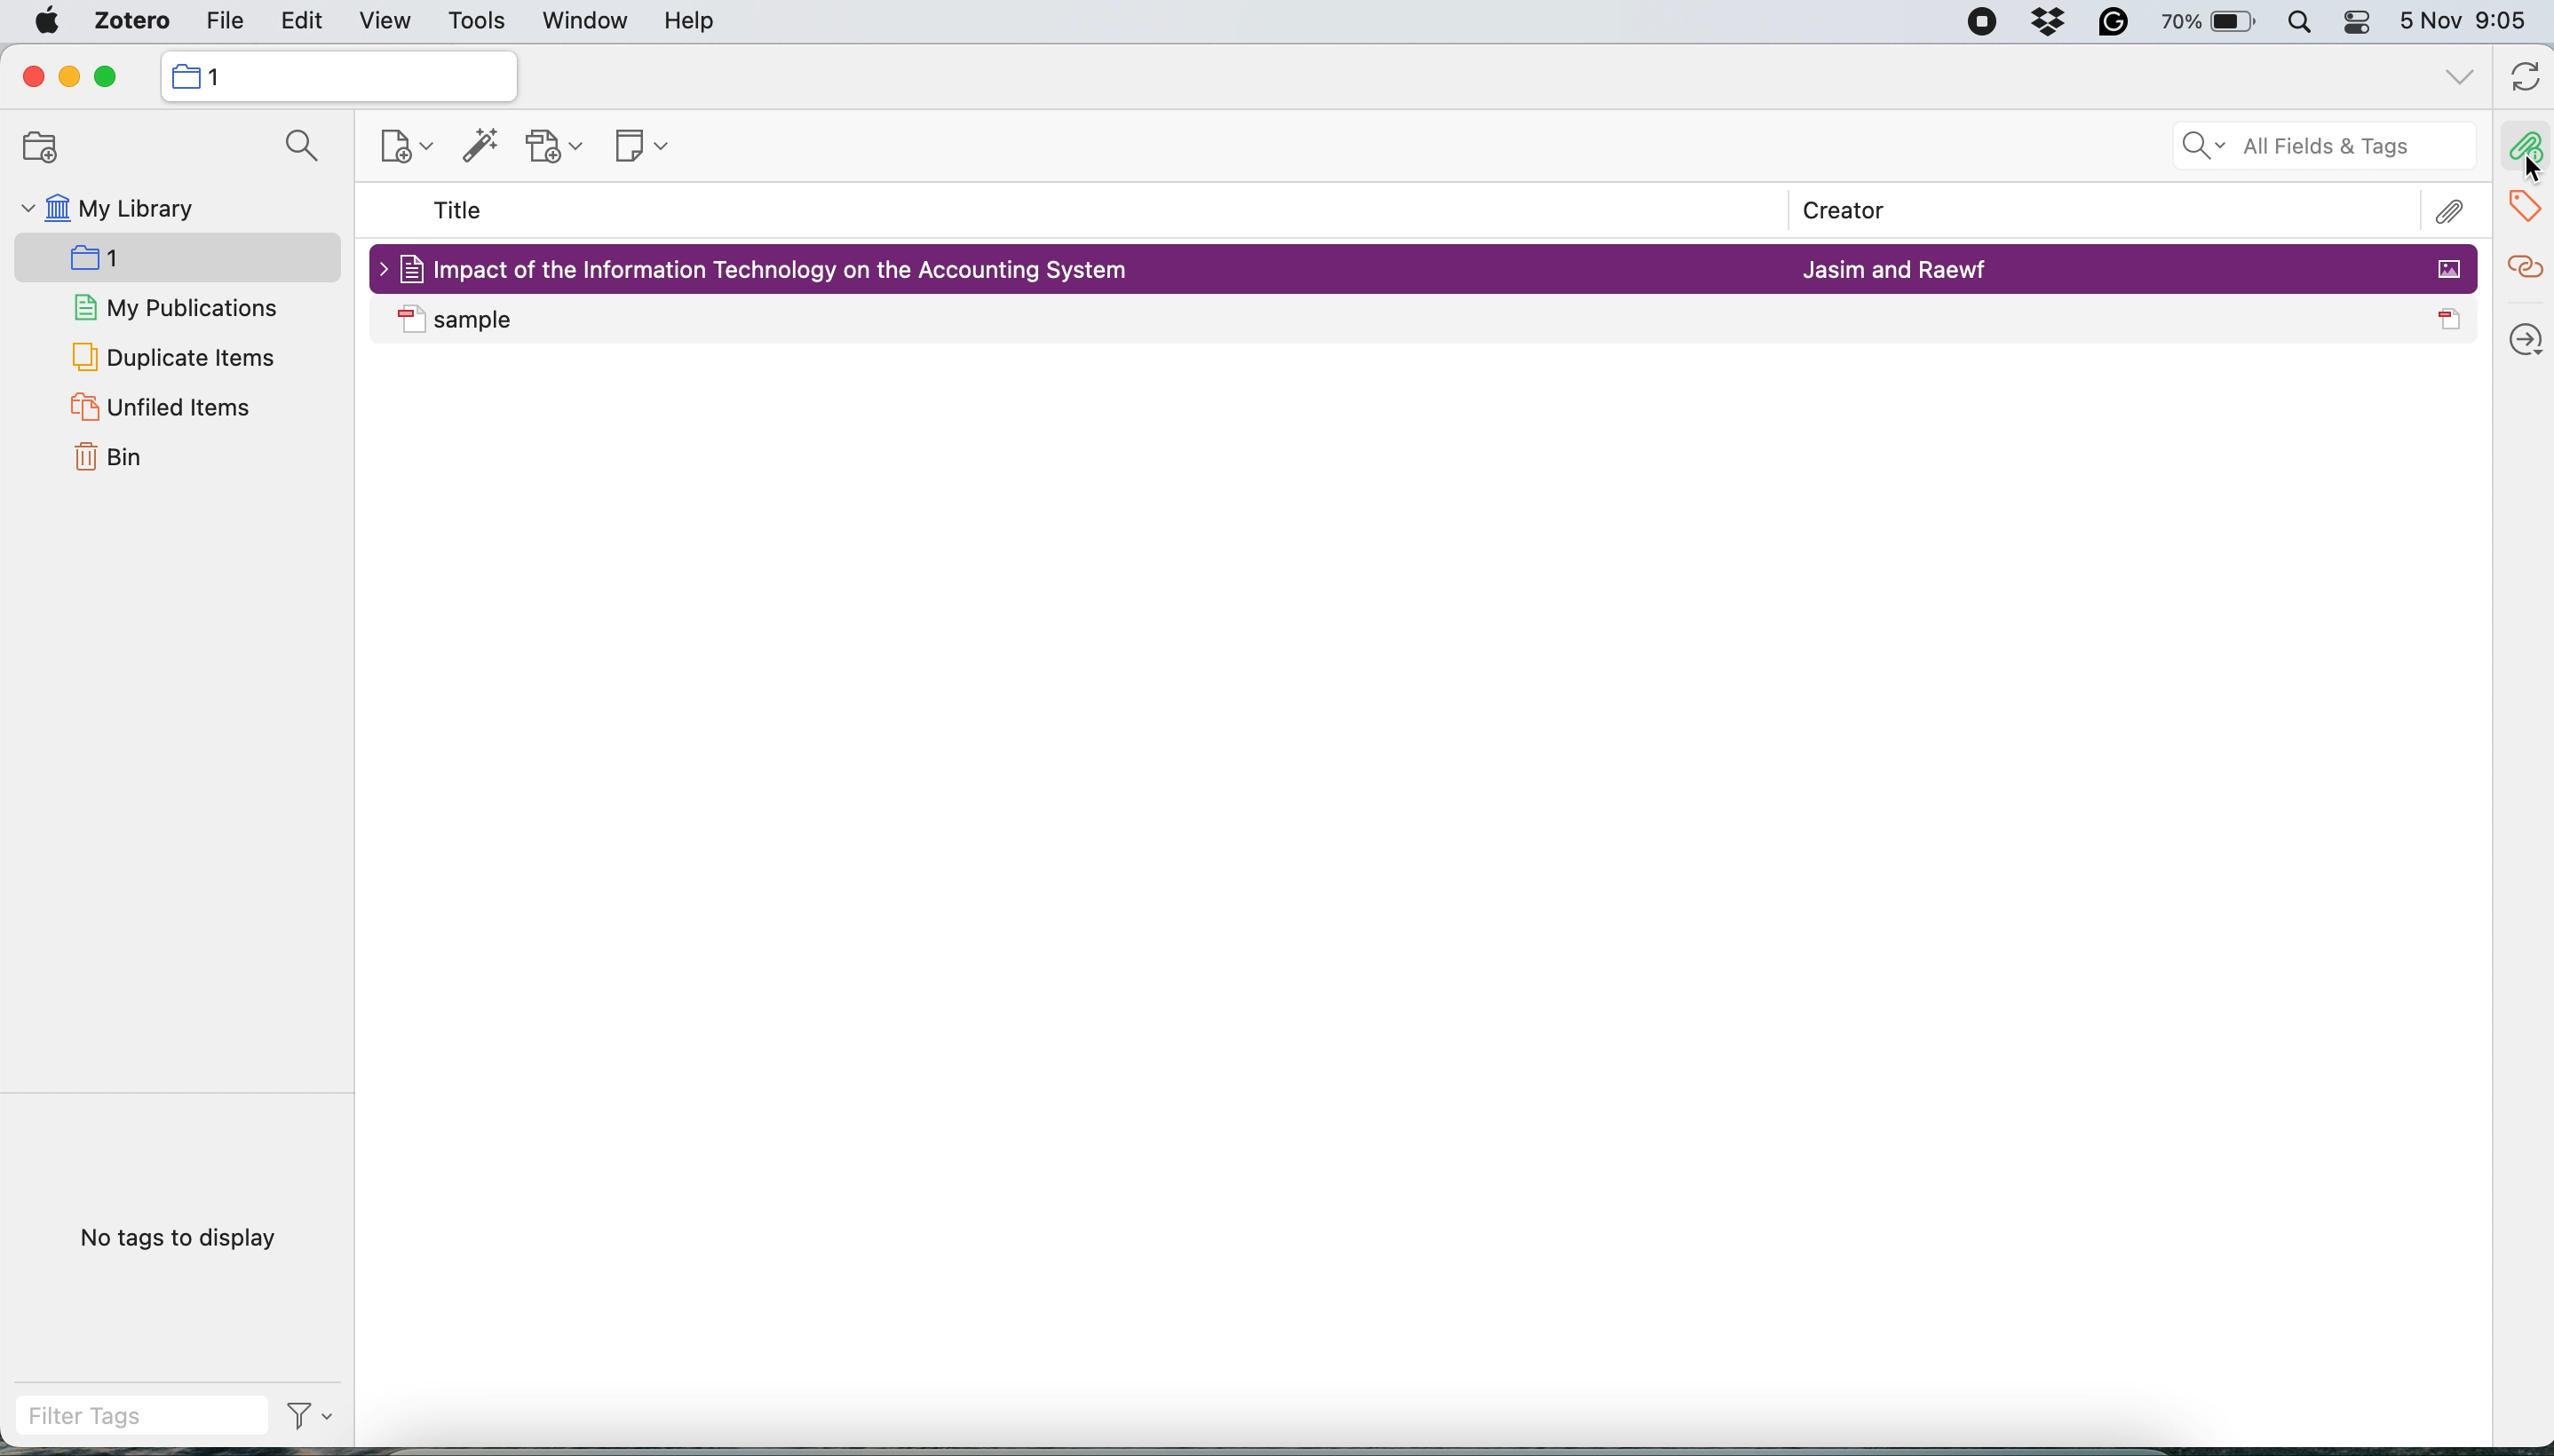  I want to click on my library, so click(106, 212).